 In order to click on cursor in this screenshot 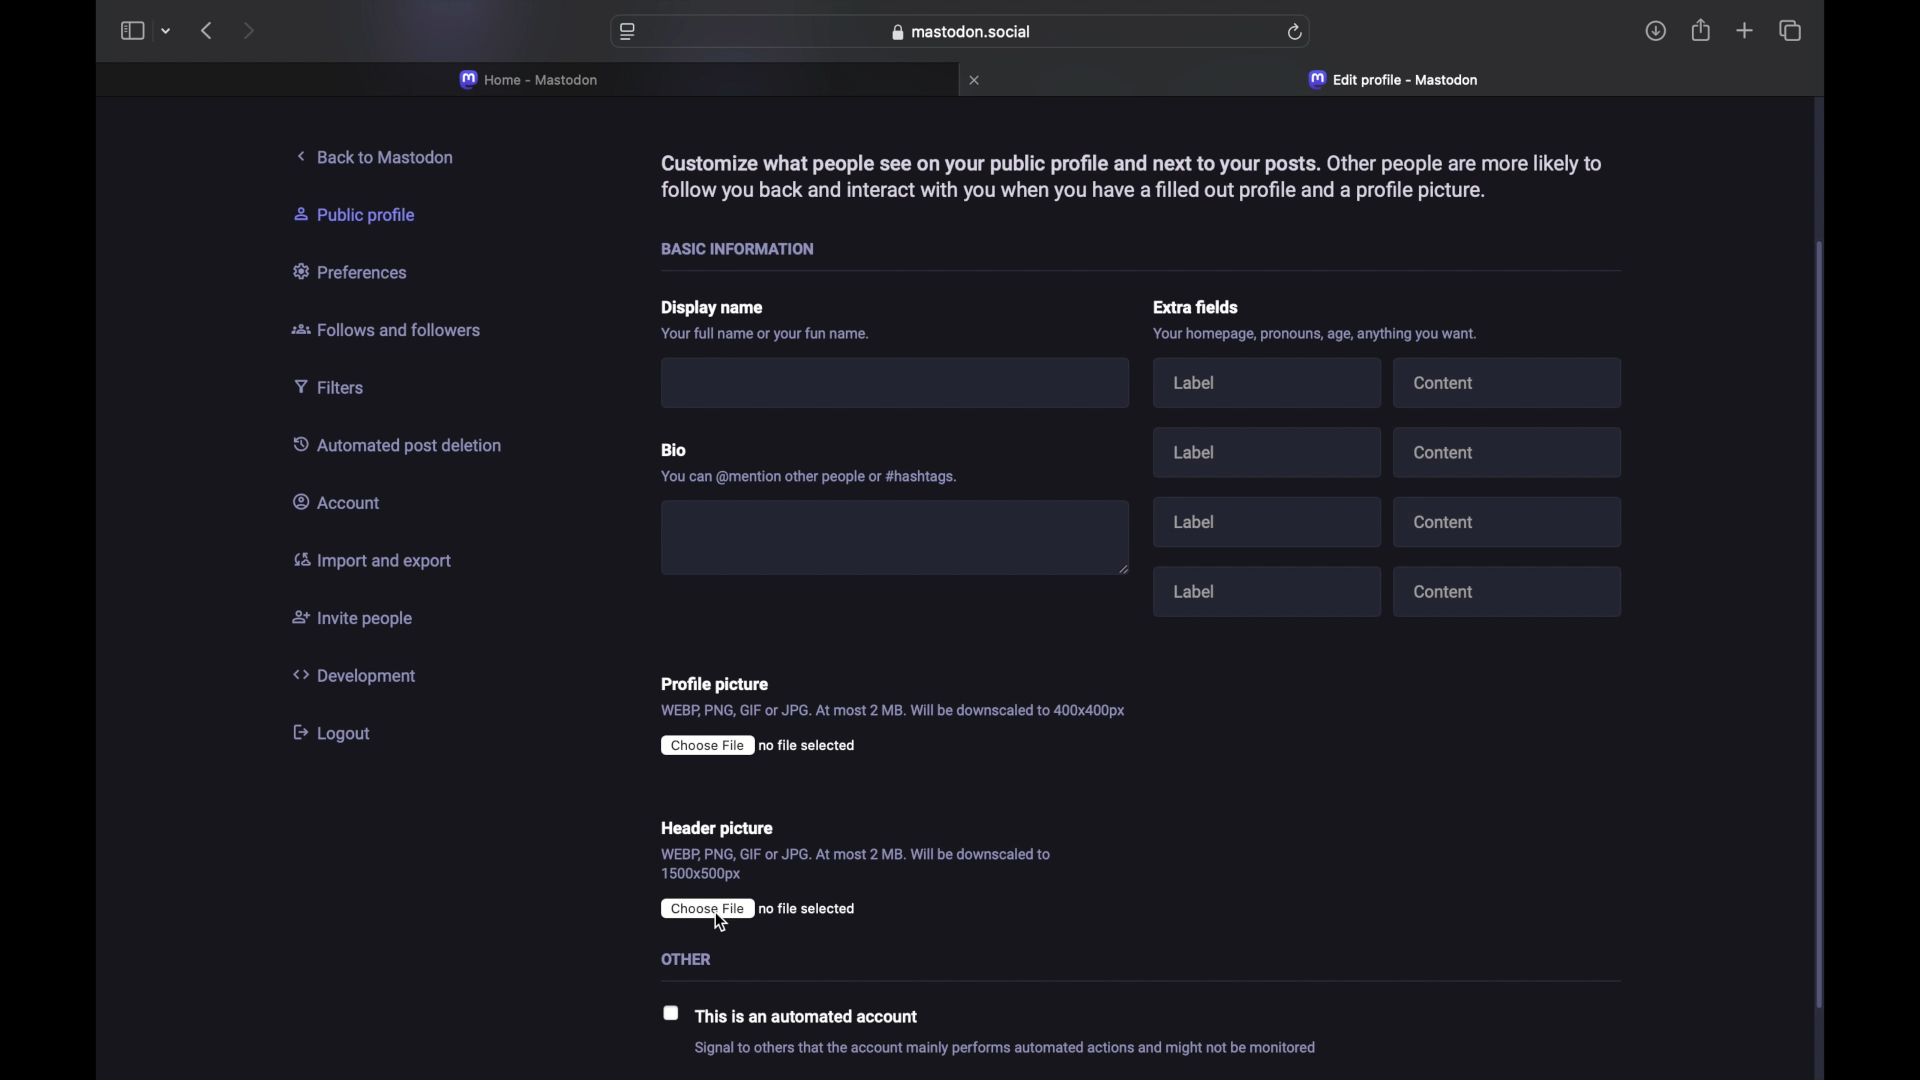, I will do `click(722, 924)`.